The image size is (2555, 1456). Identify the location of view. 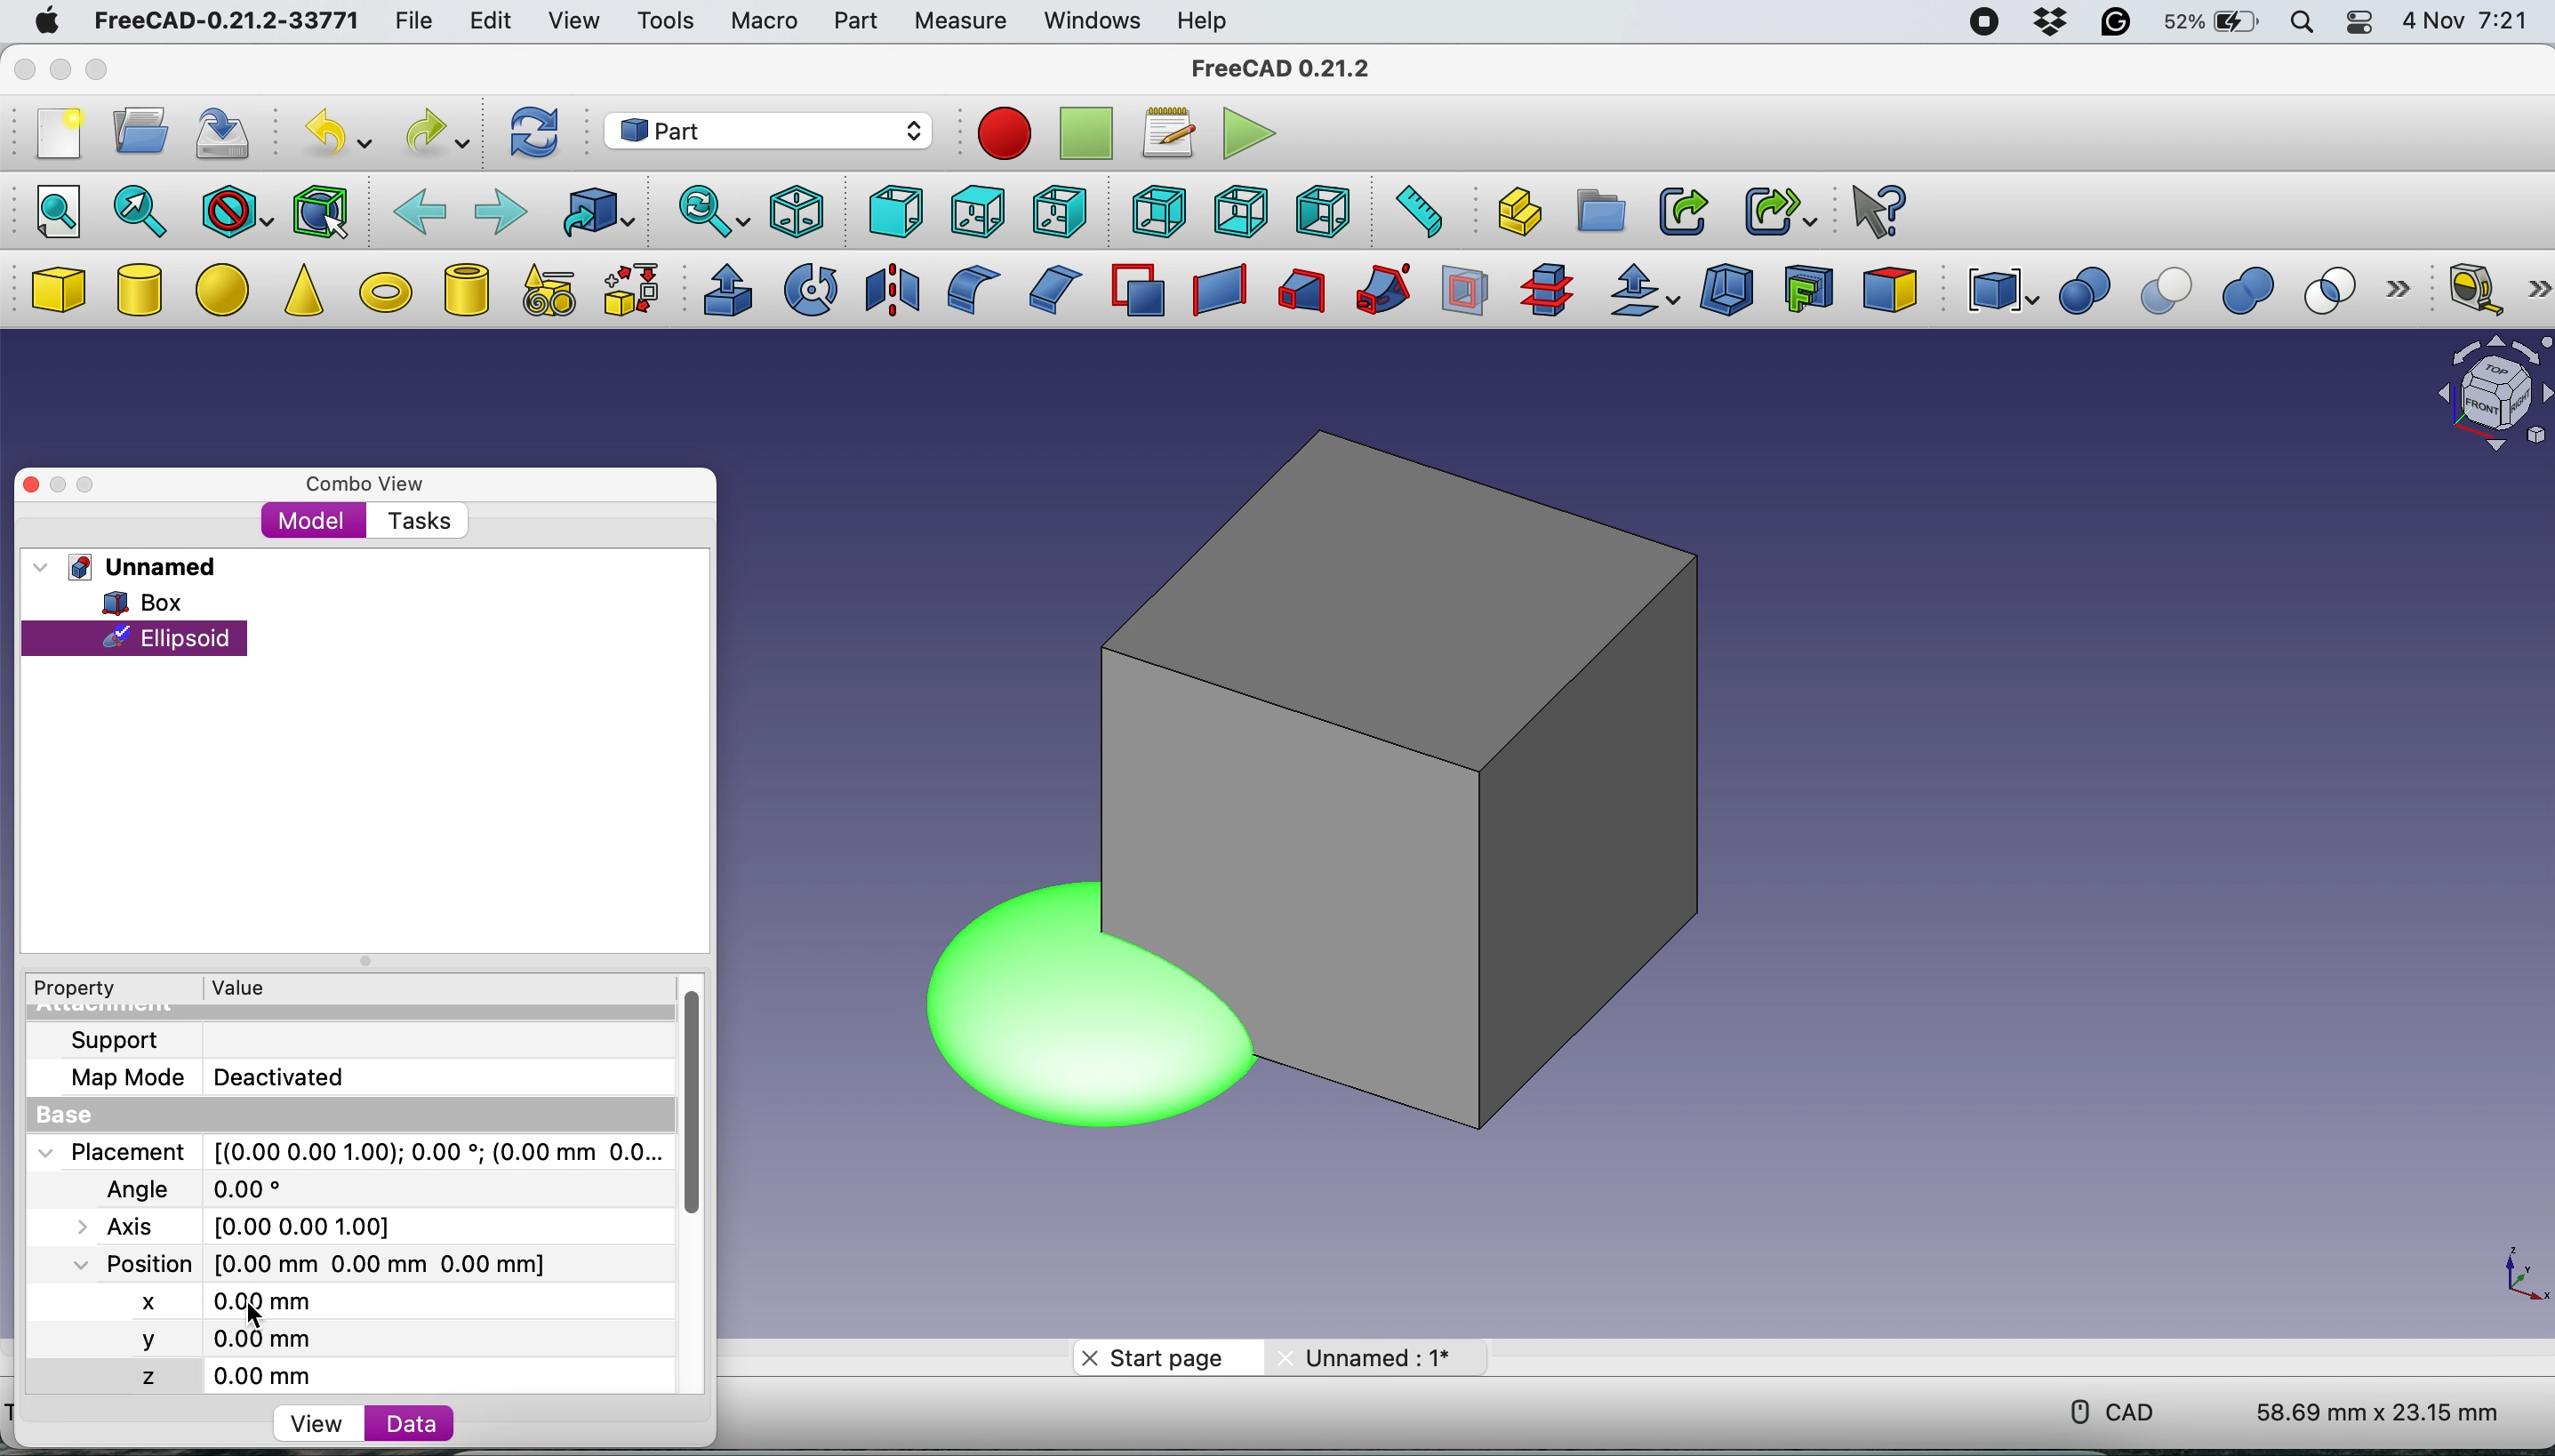
(572, 19).